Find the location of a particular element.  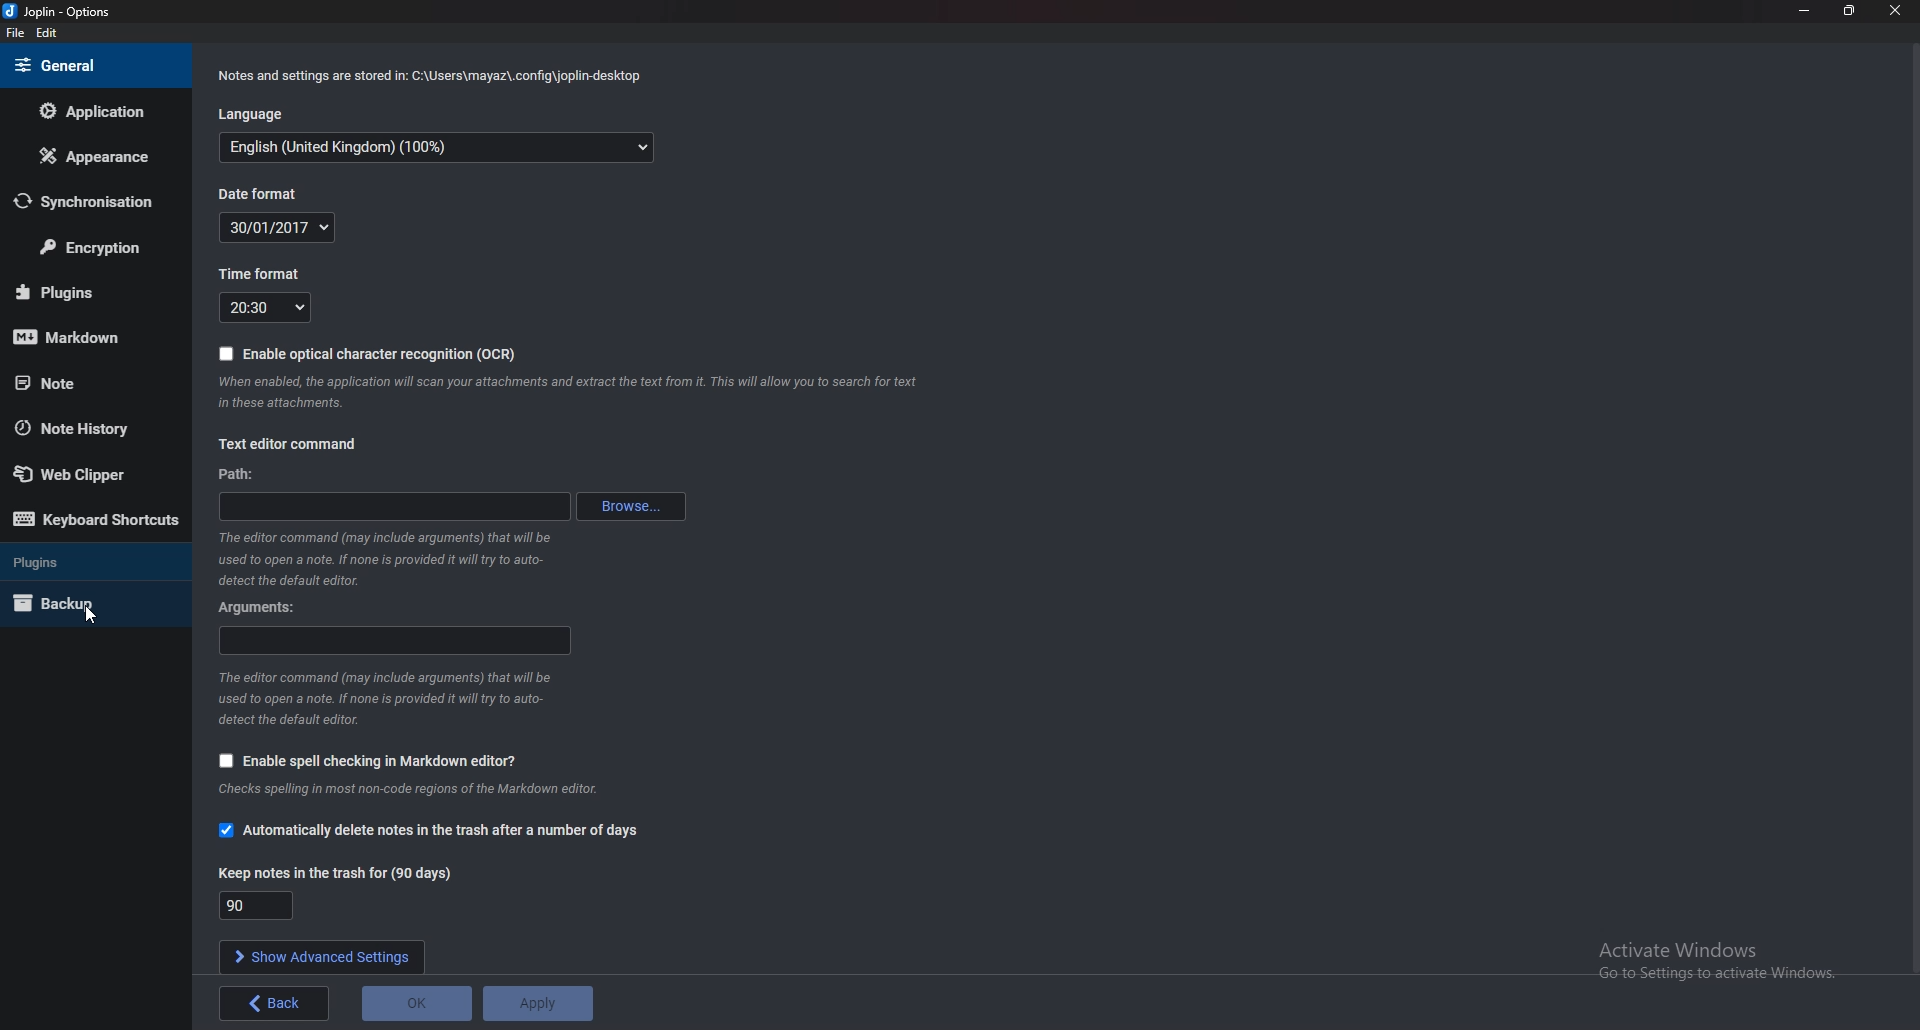

back is located at coordinates (274, 1004).